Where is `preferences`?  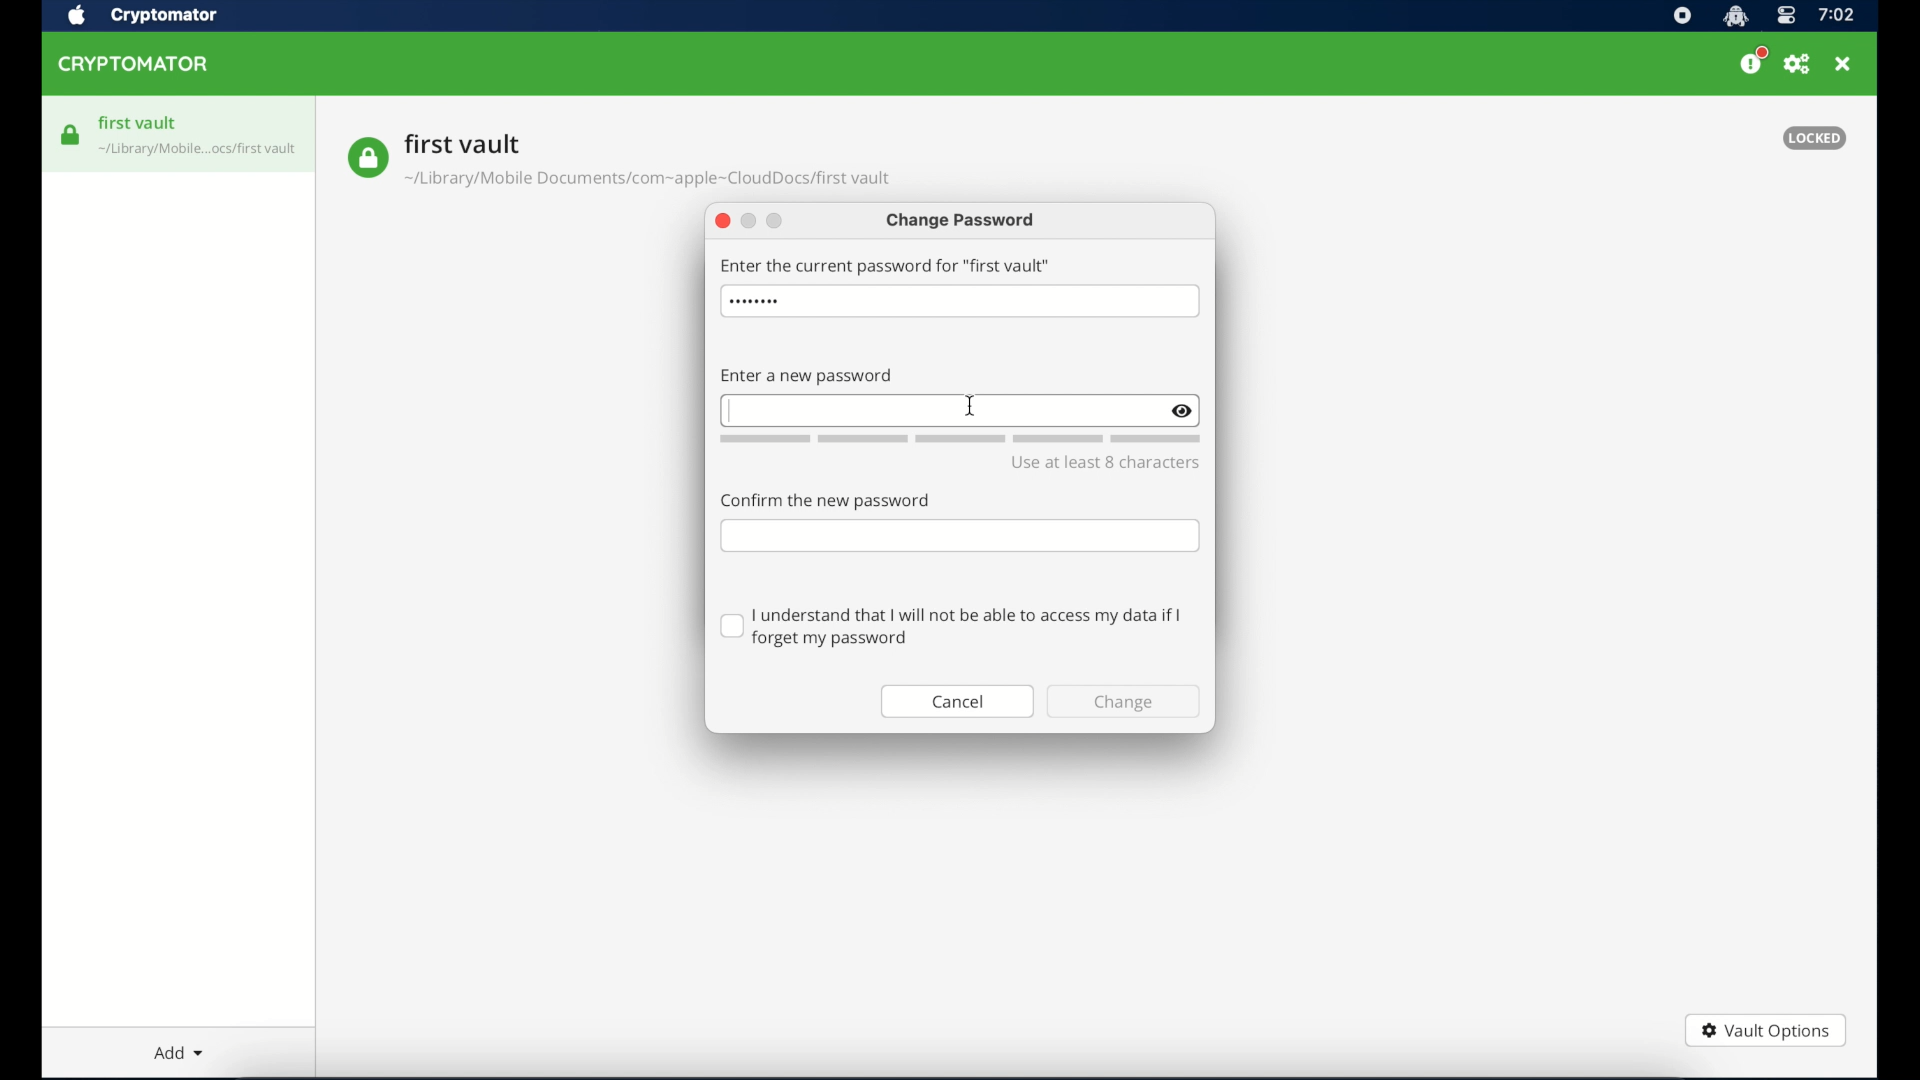 preferences is located at coordinates (1797, 65).